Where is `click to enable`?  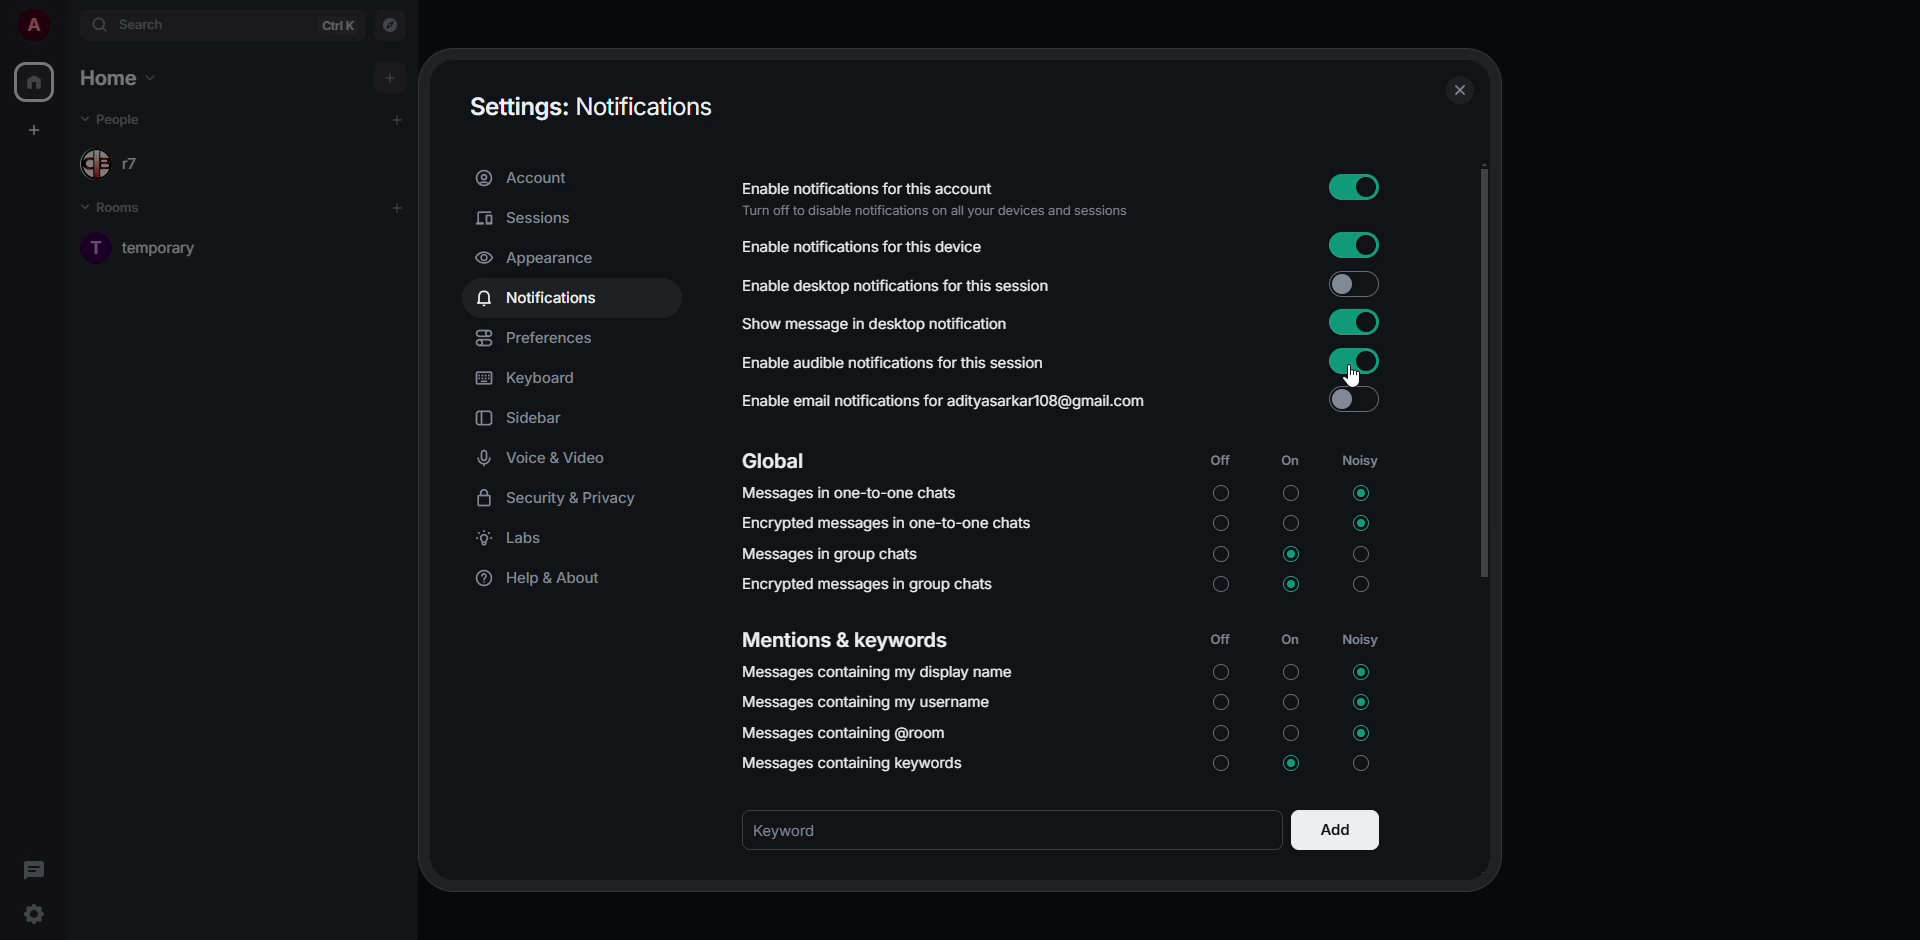
click to enable is located at coordinates (1351, 285).